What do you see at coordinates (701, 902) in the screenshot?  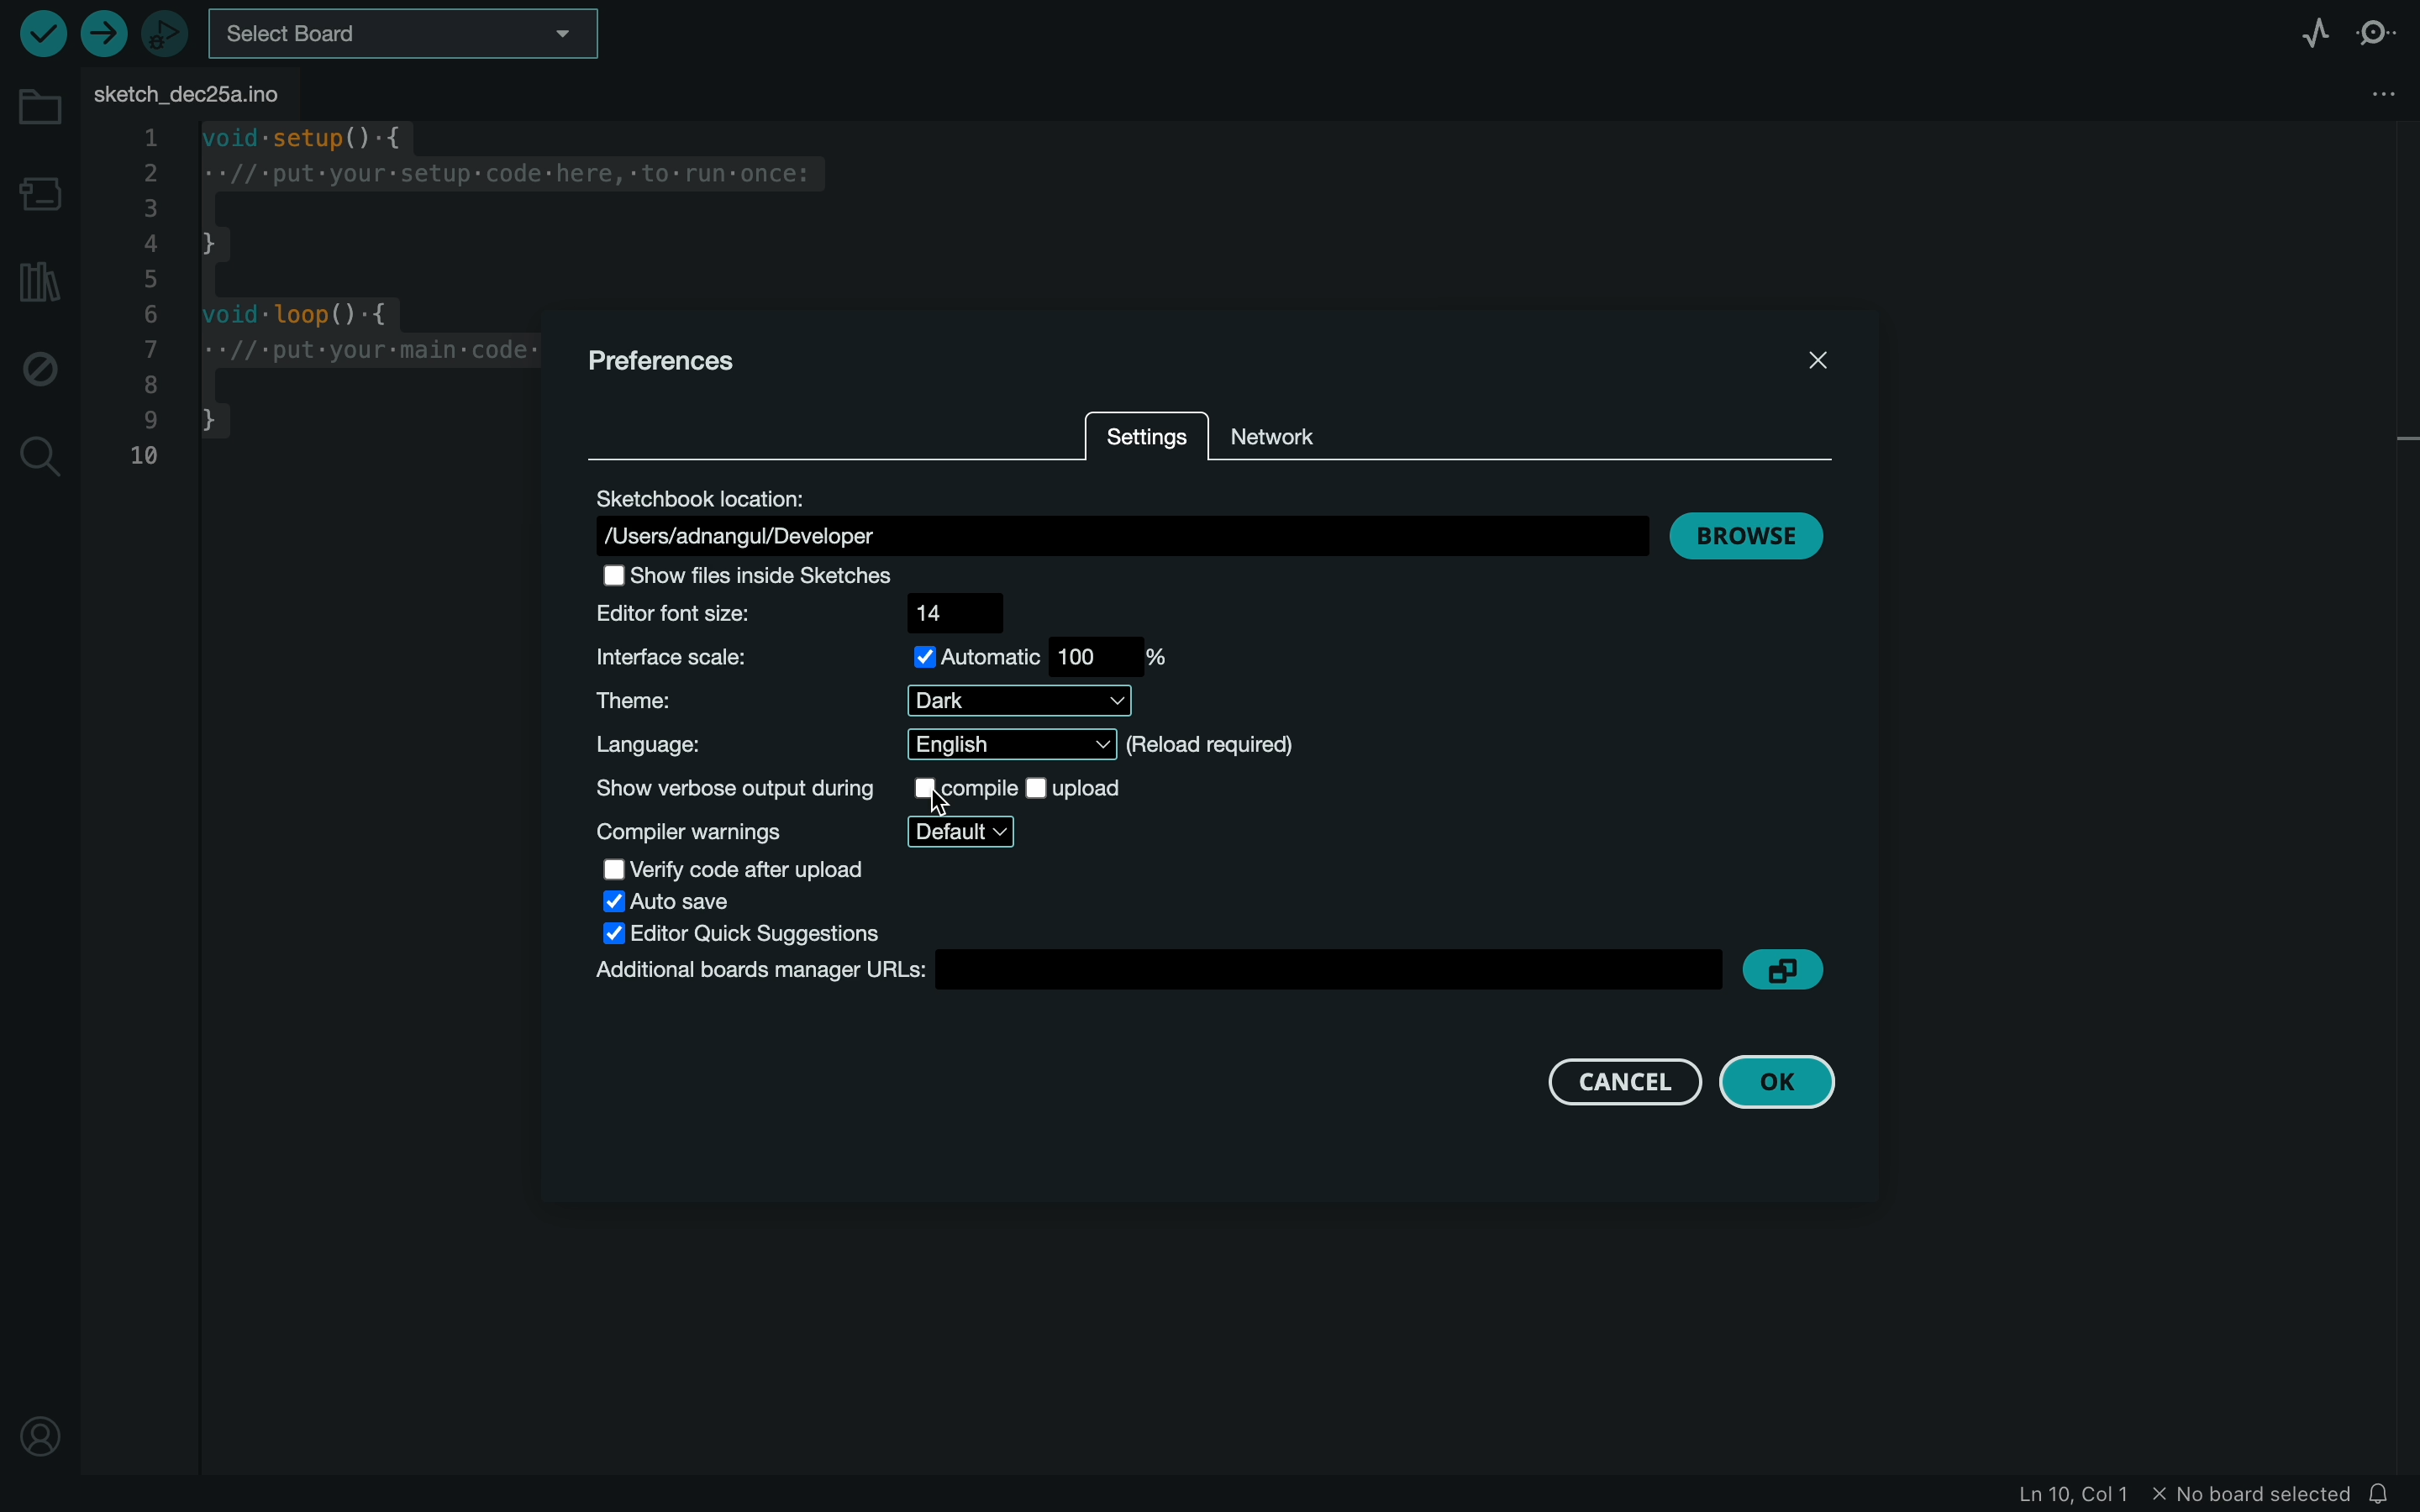 I see `auto  save` at bounding box center [701, 902].